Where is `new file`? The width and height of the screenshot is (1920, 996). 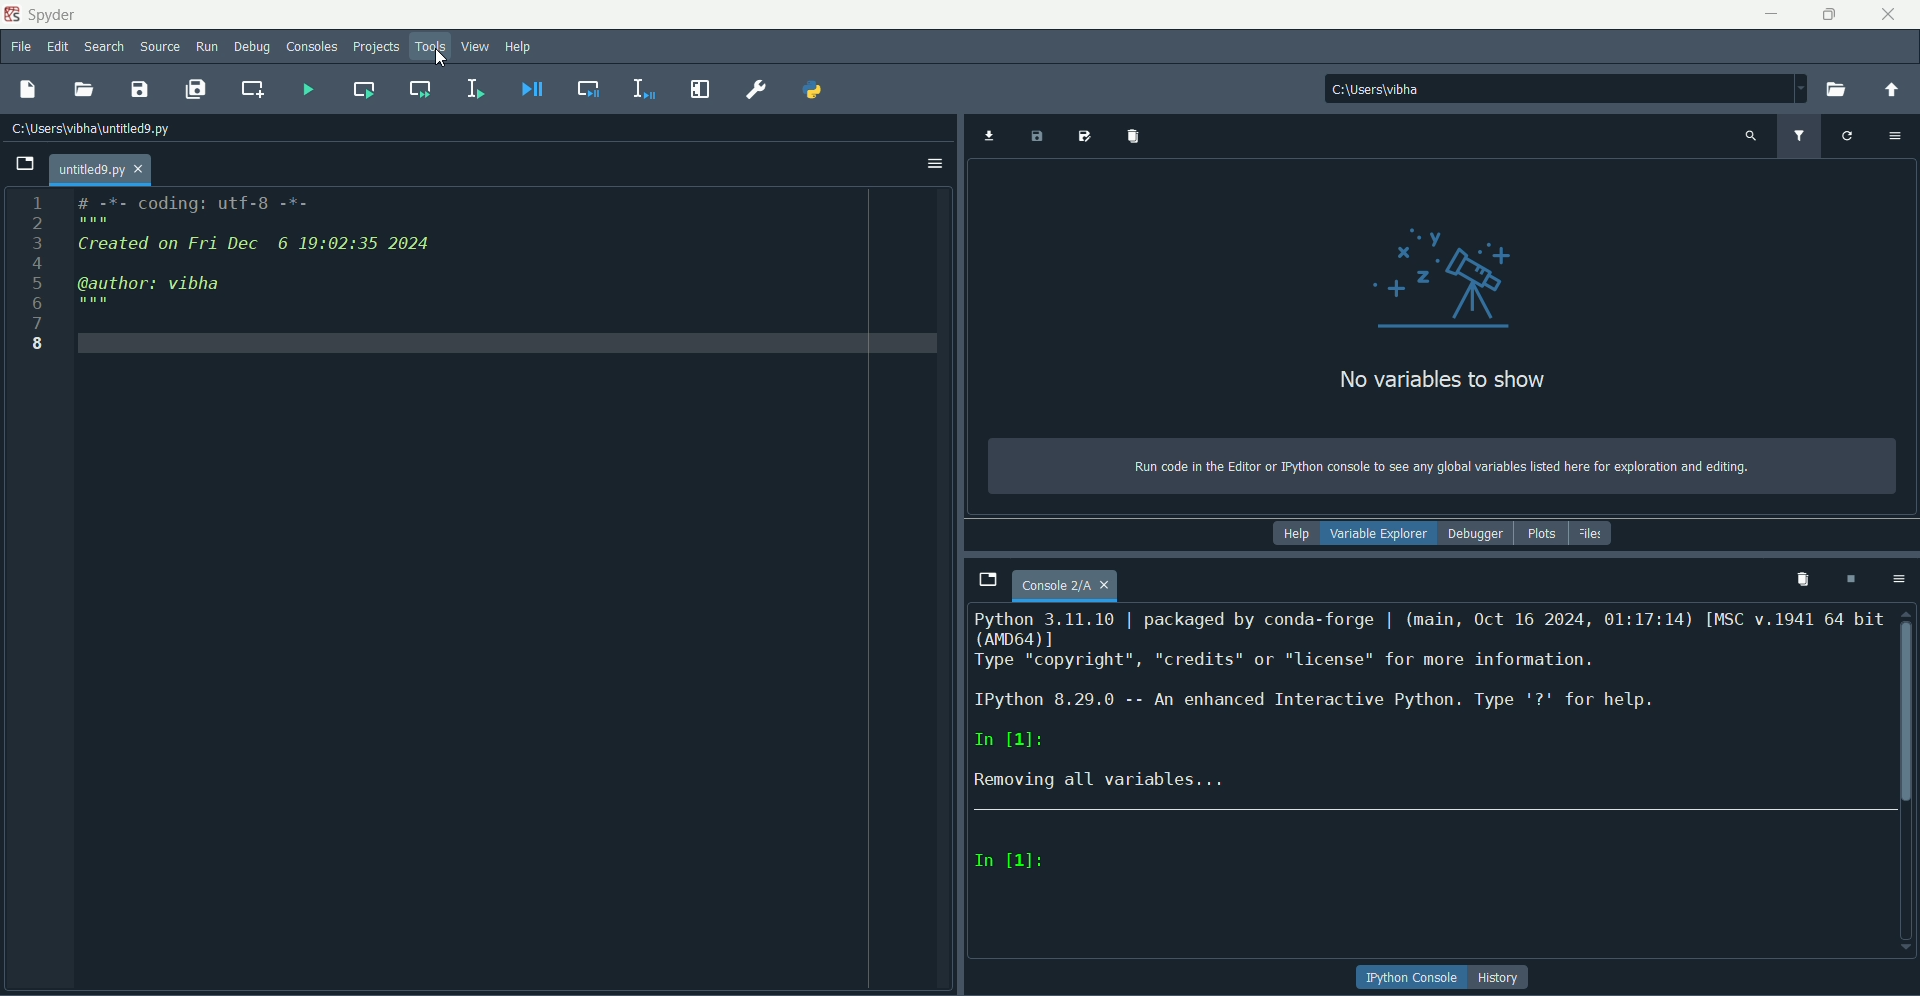 new file is located at coordinates (27, 89).